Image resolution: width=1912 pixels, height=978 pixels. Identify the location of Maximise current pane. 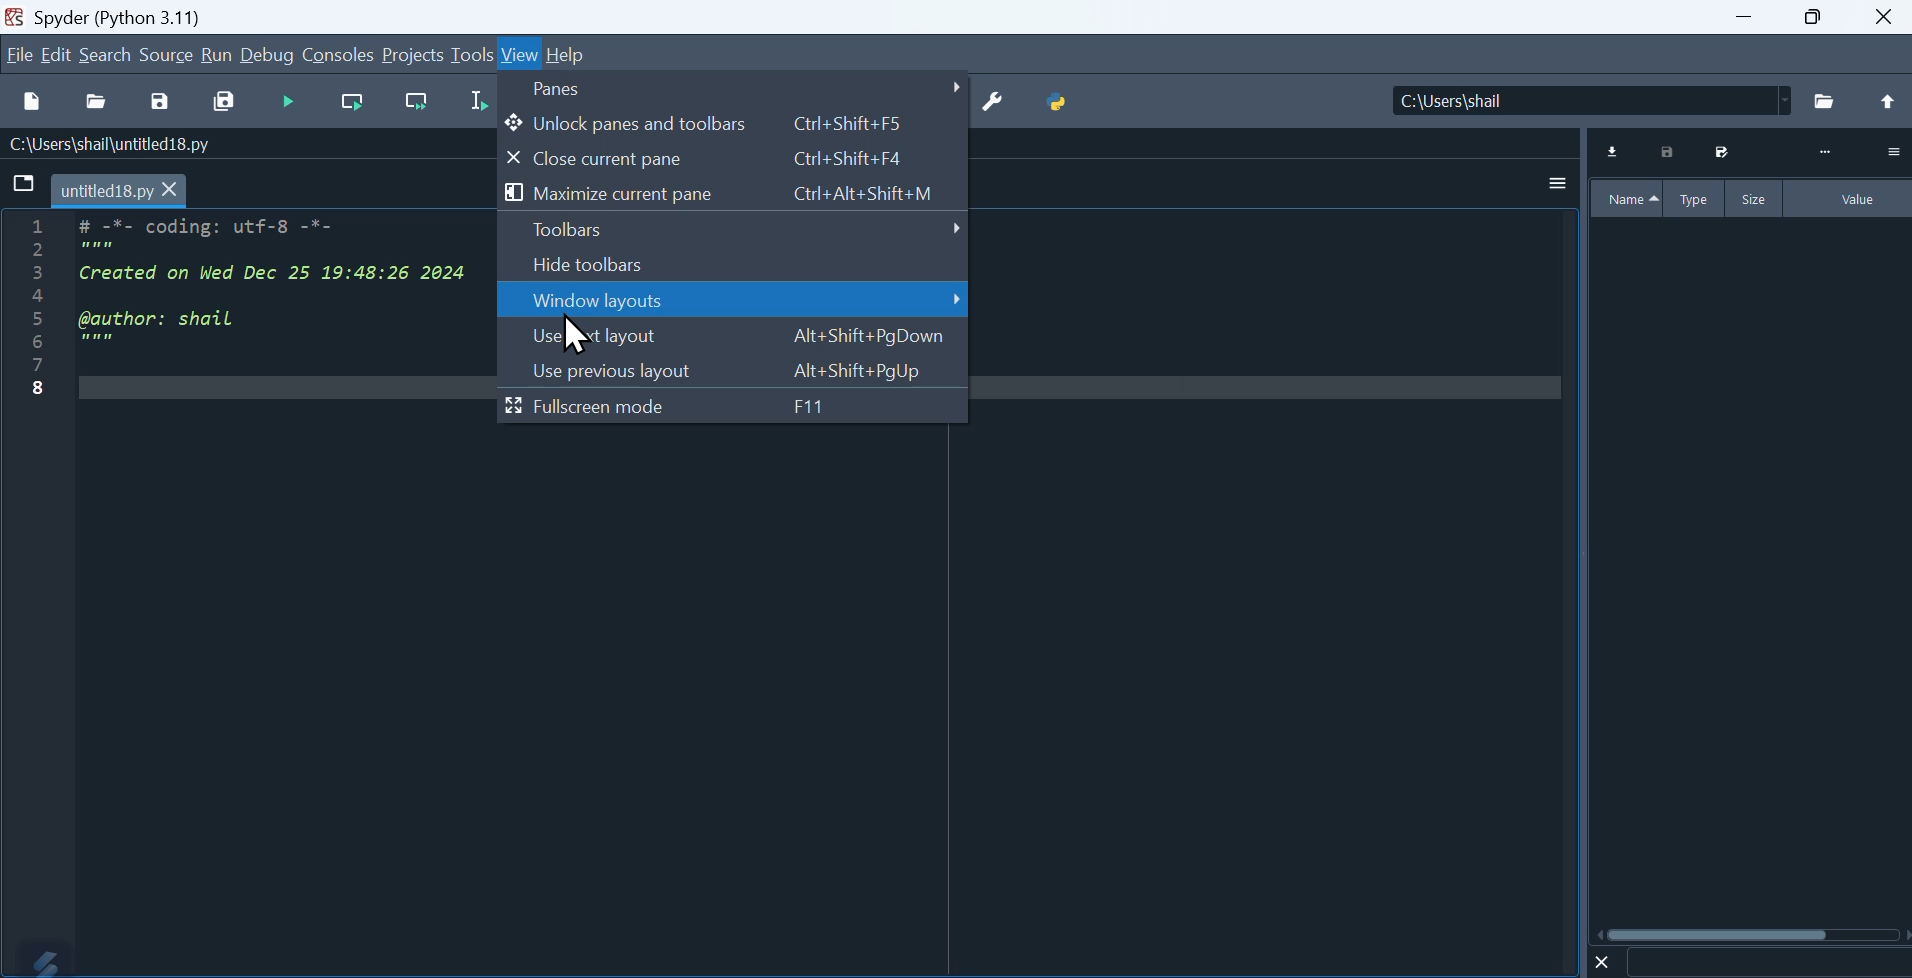
(731, 194).